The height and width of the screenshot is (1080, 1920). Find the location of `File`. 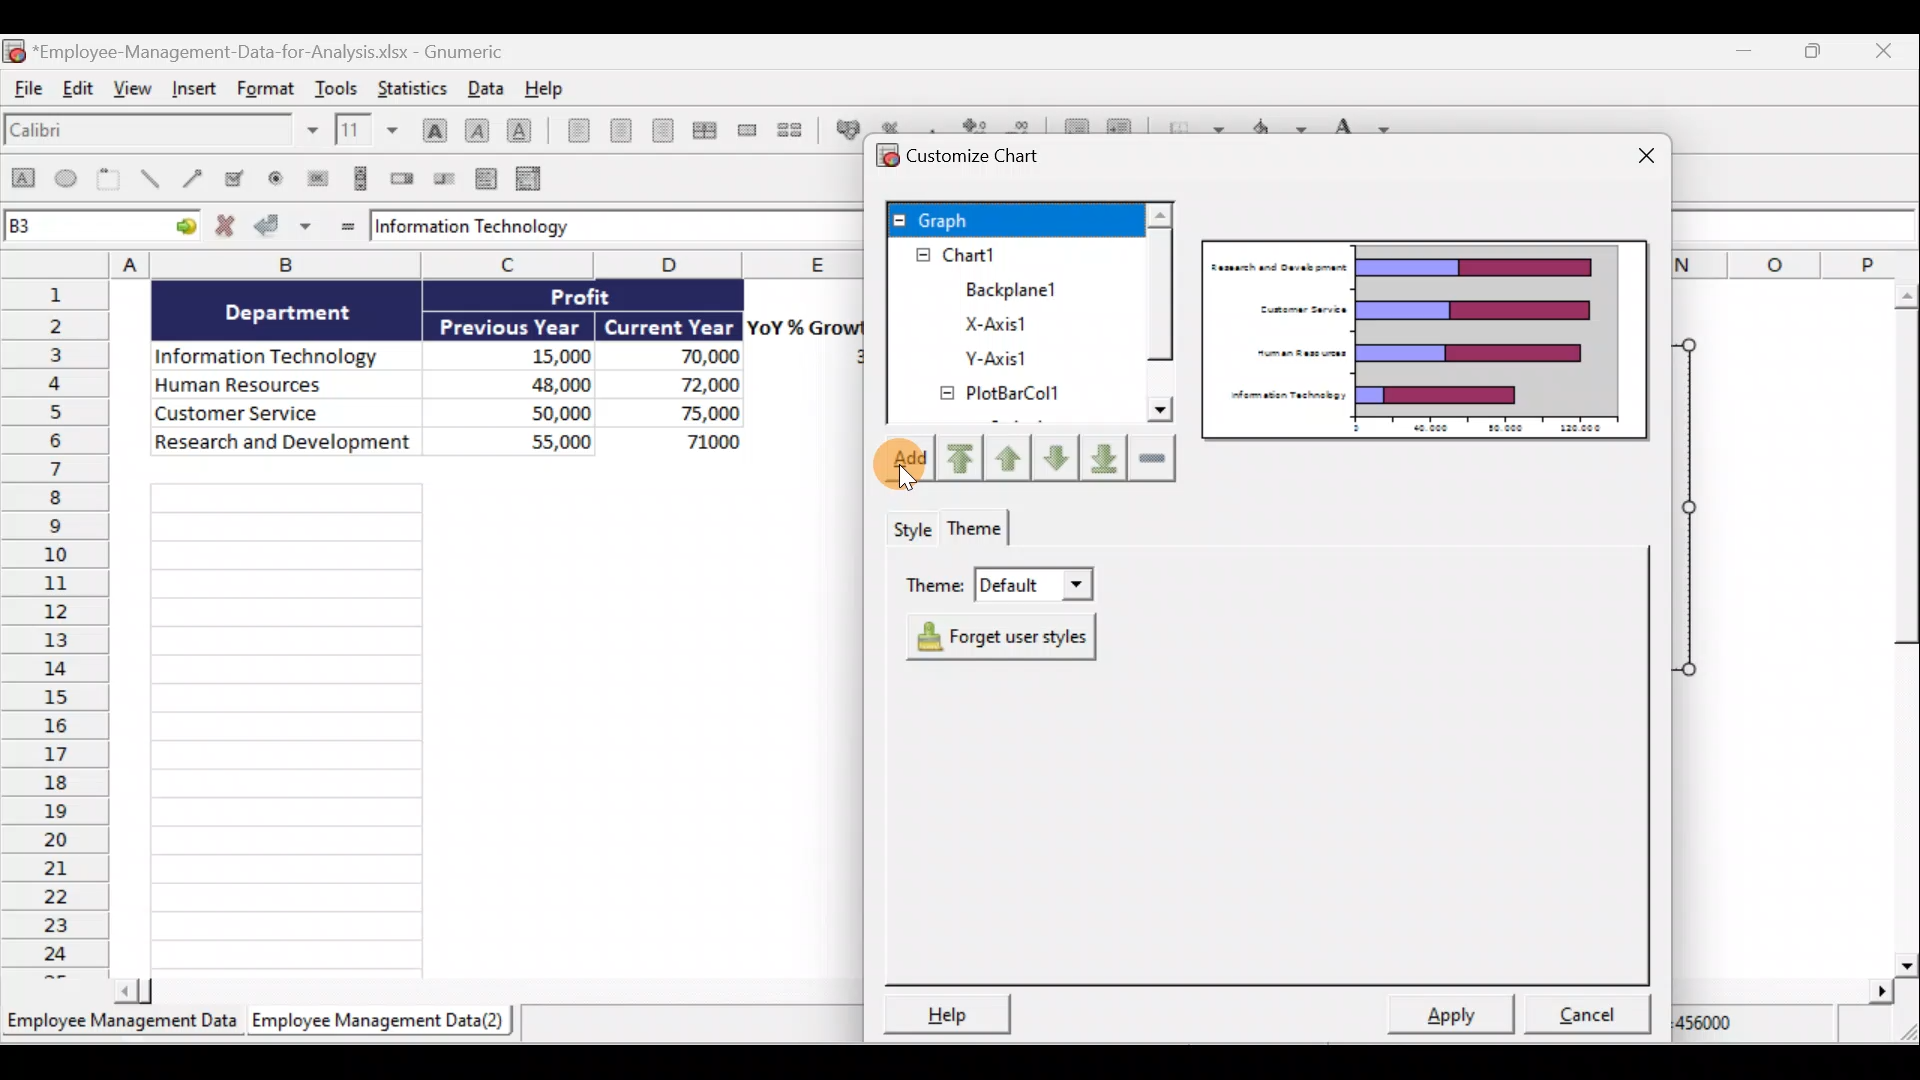

File is located at coordinates (28, 93).